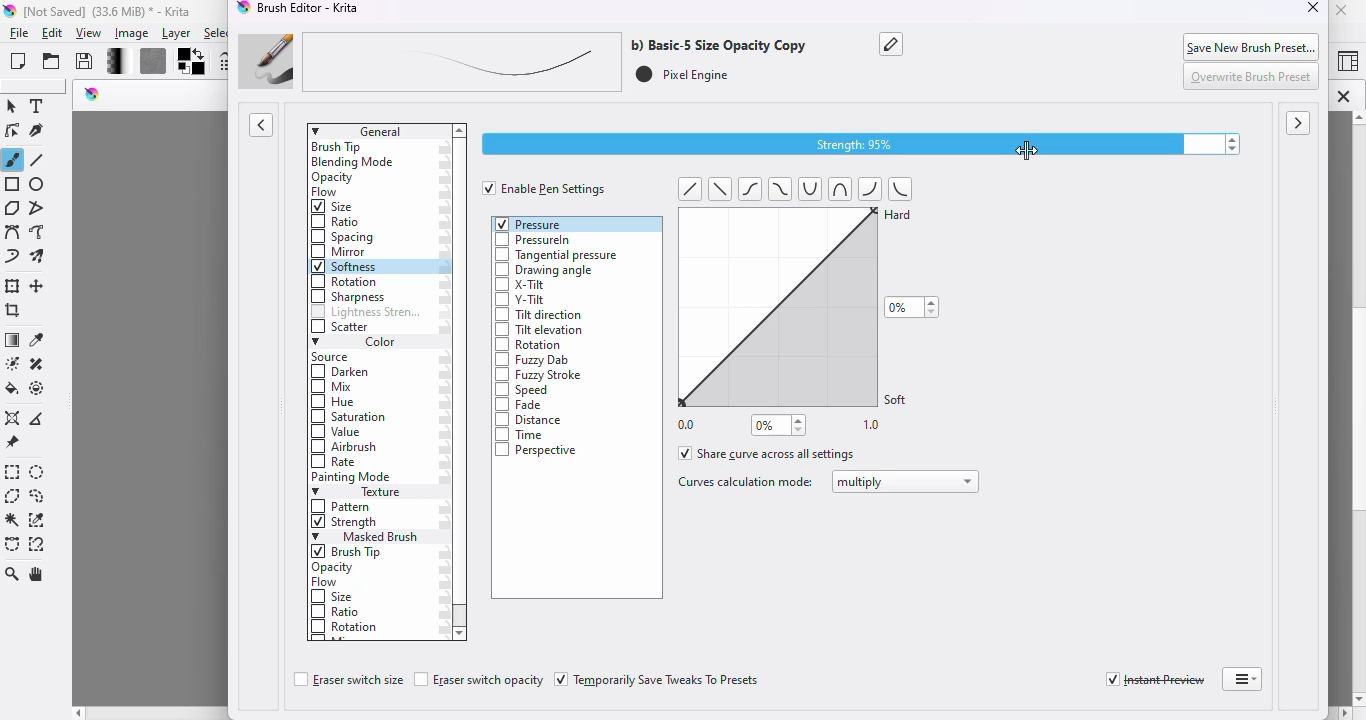 The image size is (1366, 720). What do you see at coordinates (365, 537) in the screenshot?
I see `masked brush` at bounding box center [365, 537].